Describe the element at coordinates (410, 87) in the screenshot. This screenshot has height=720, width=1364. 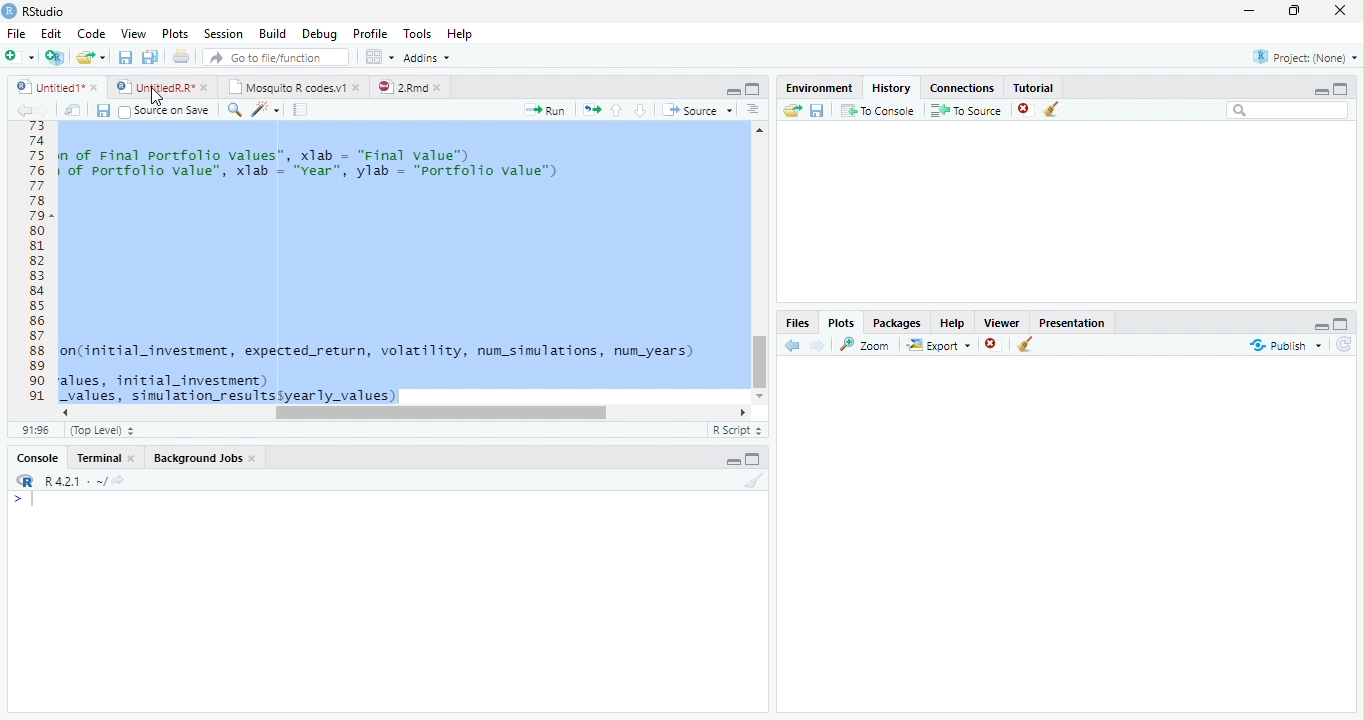
I see `2.Rmd` at that location.